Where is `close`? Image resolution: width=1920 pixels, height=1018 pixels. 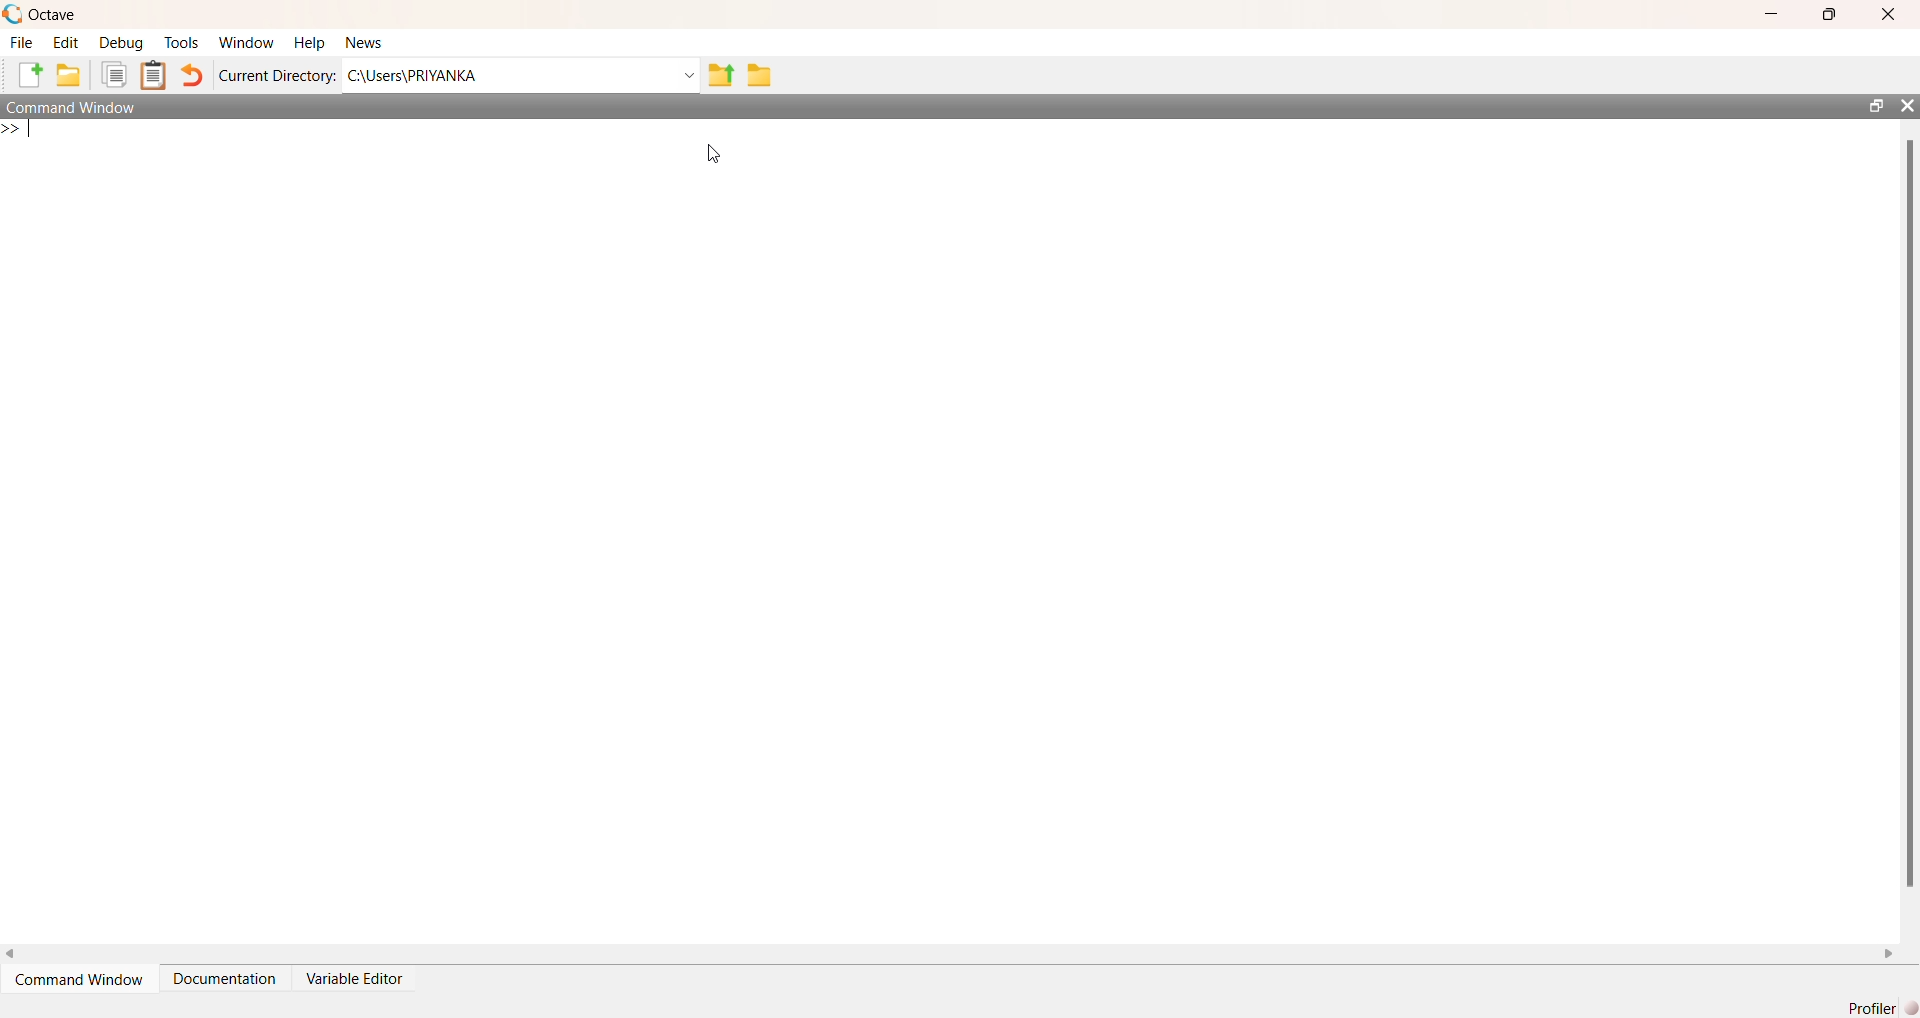 close is located at coordinates (1895, 11).